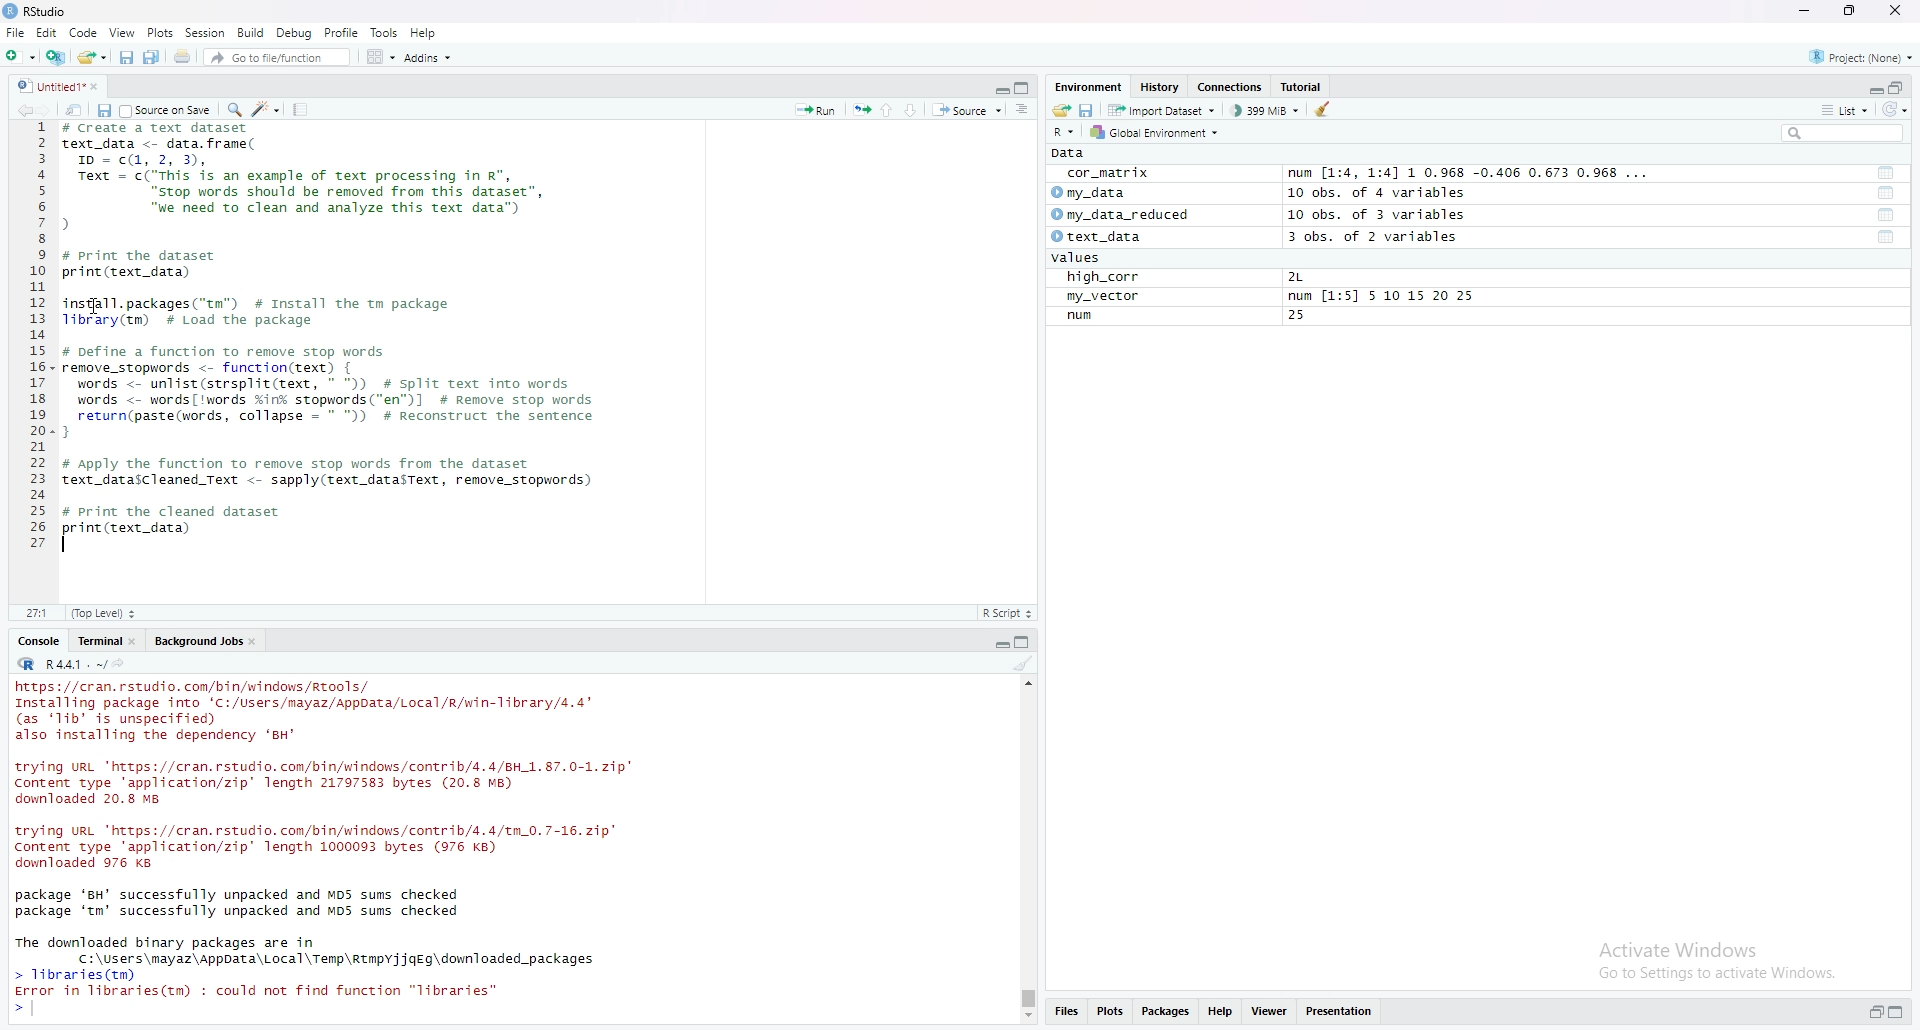 This screenshot has width=1920, height=1030. I want to click on maximize, so click(1846, 10).